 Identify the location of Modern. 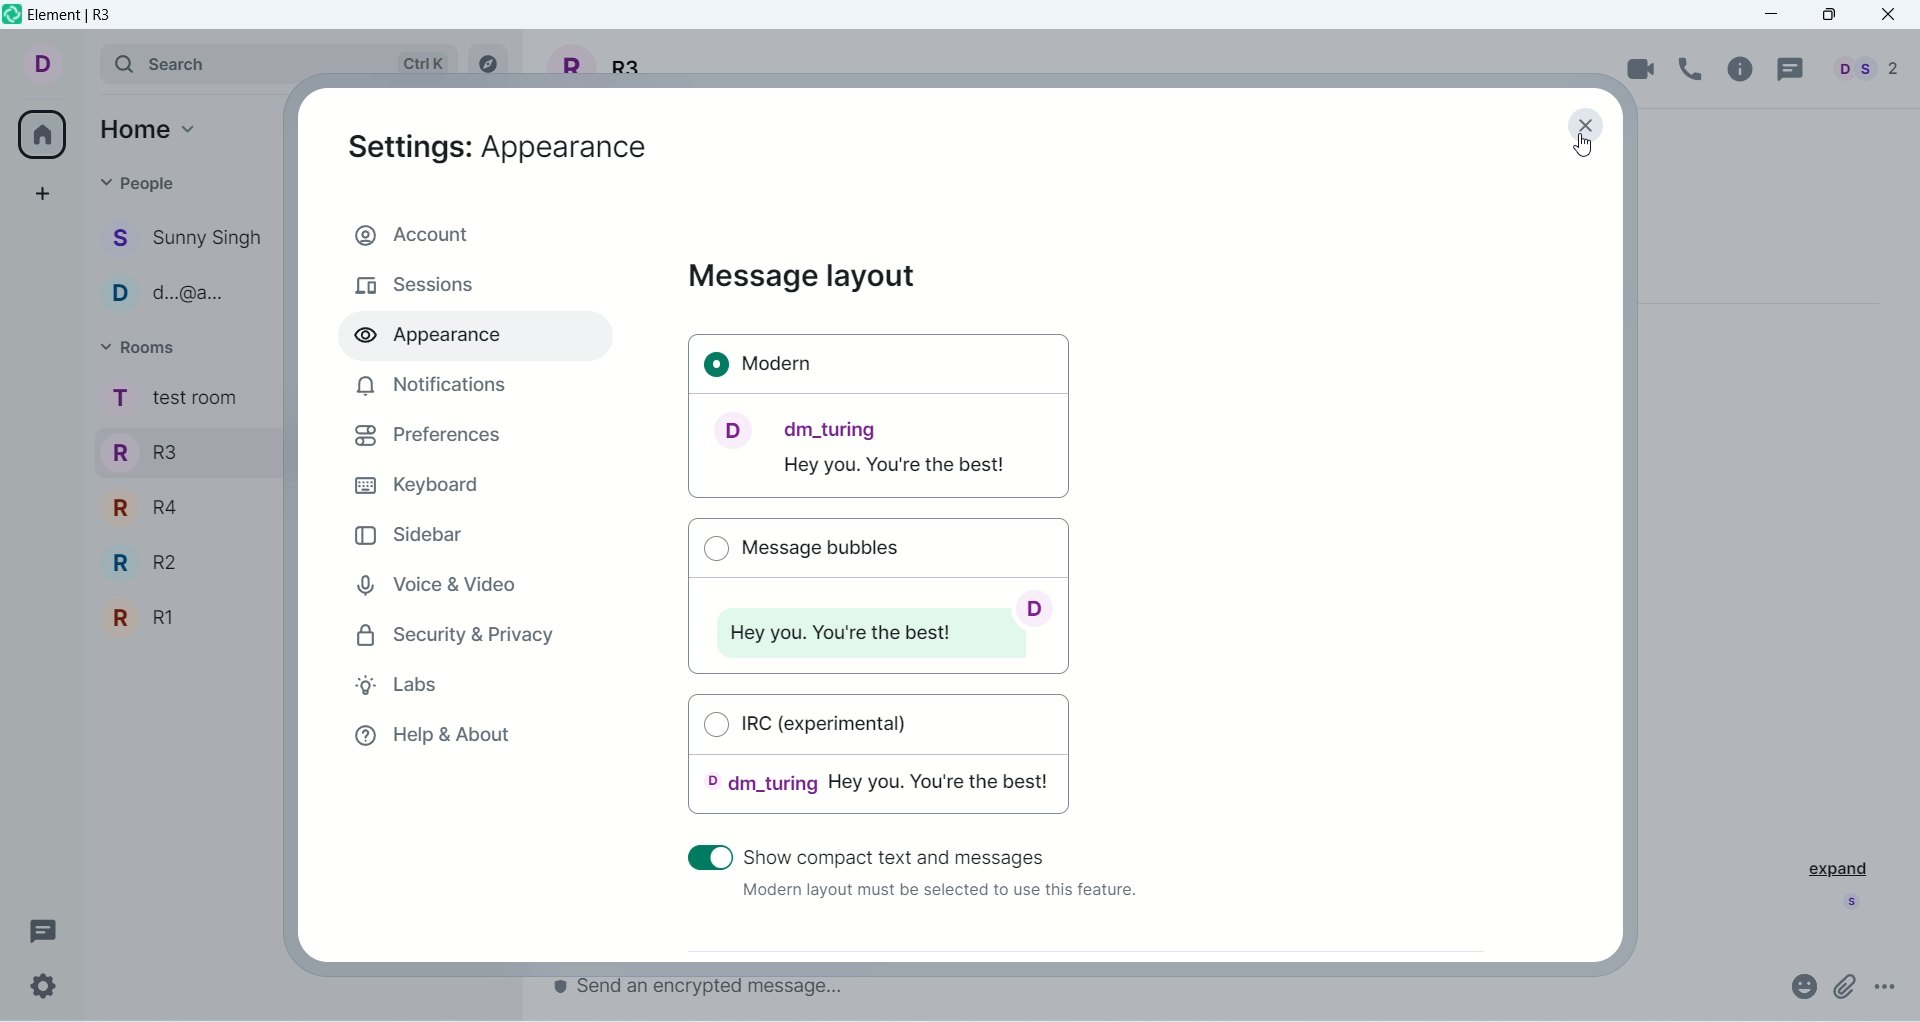
(880, 418).